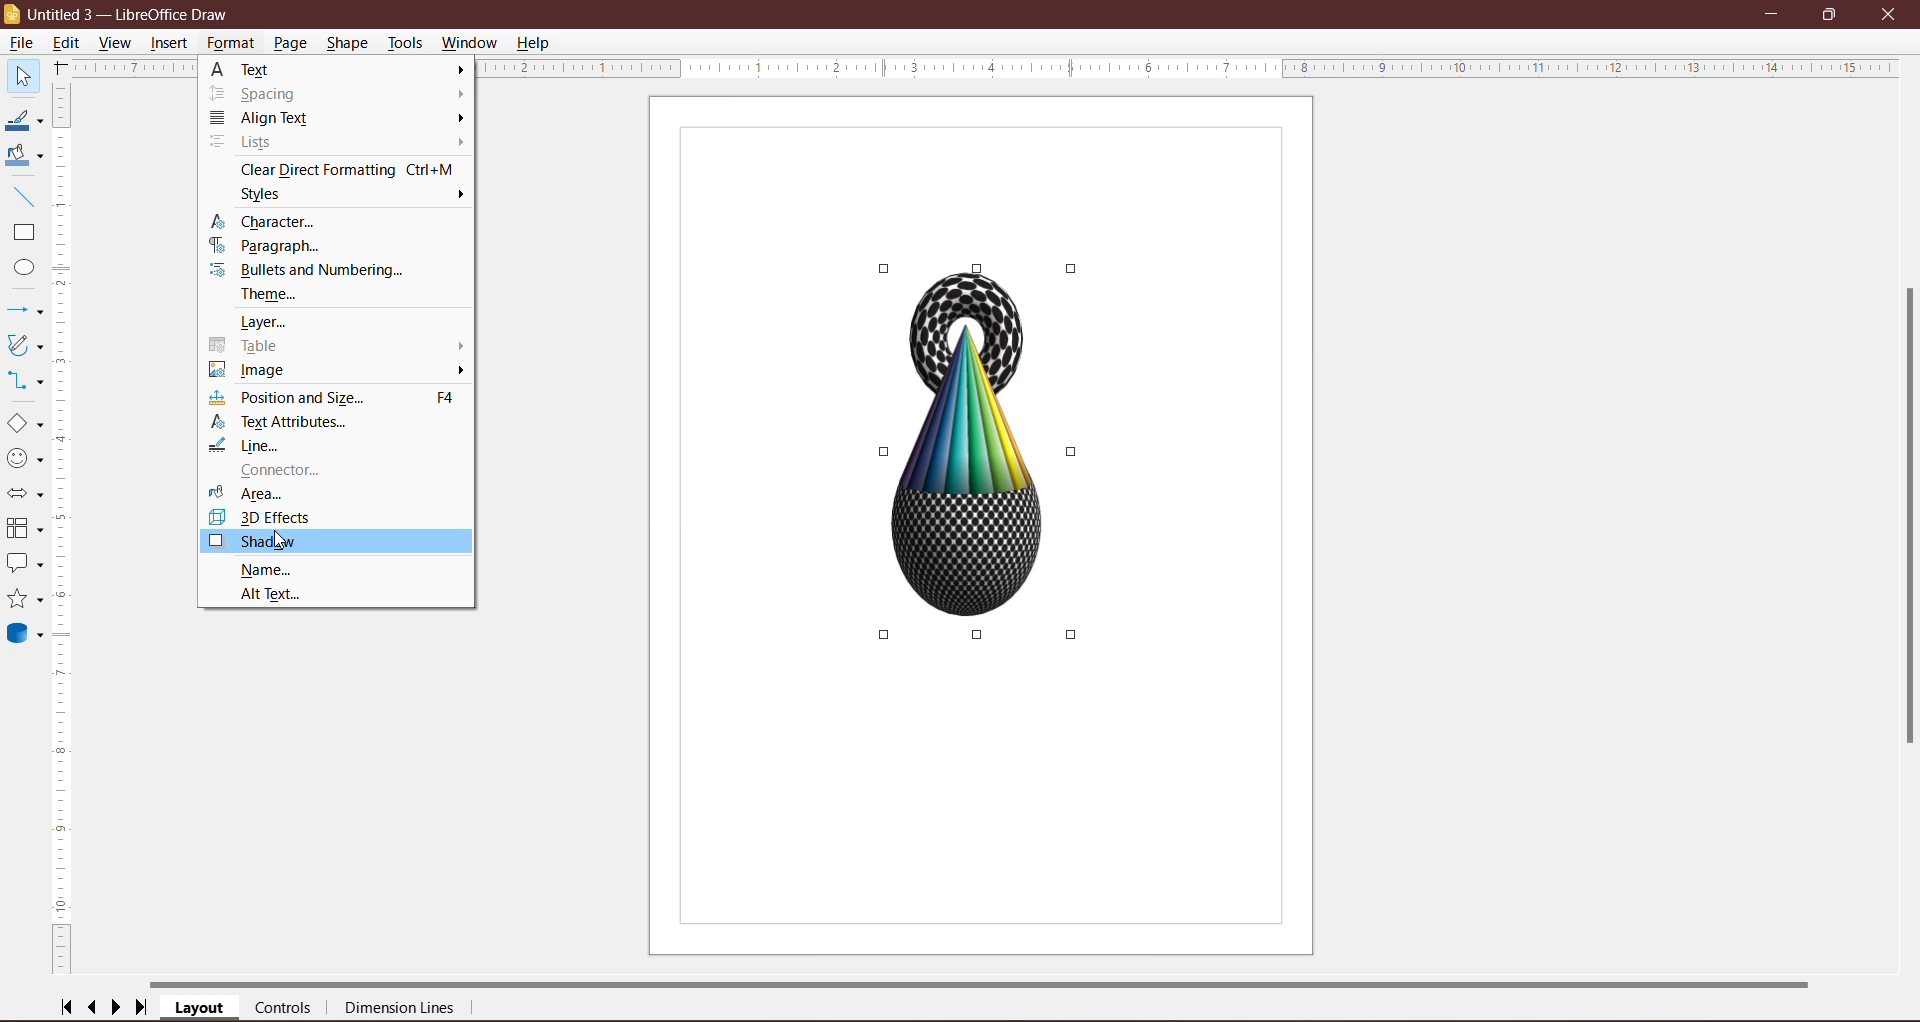 The image size is (1920, 1022). What do you see at coordinates (263, 93) in the screenshot?
I see `Spacing` at bounding box center [263, 93].